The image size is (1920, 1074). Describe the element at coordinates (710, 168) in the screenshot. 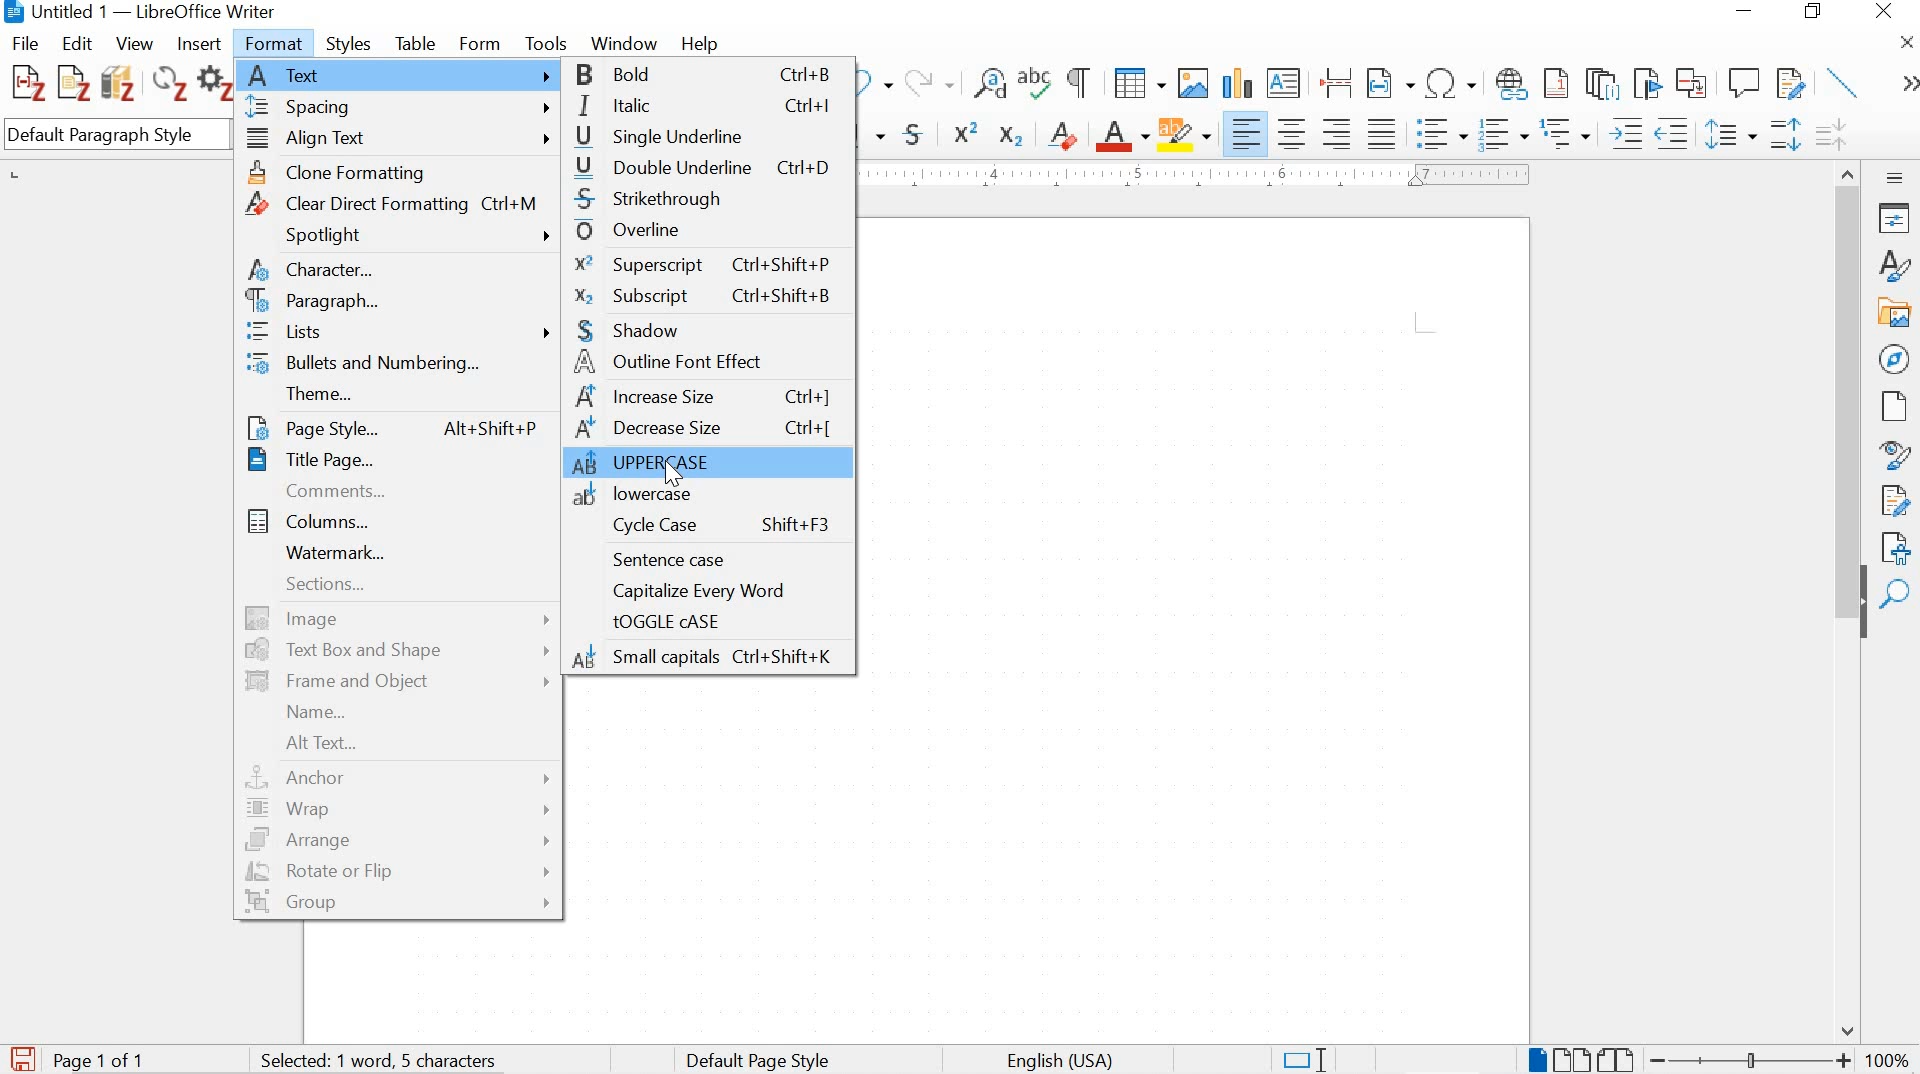

I see `double underline` at that location.